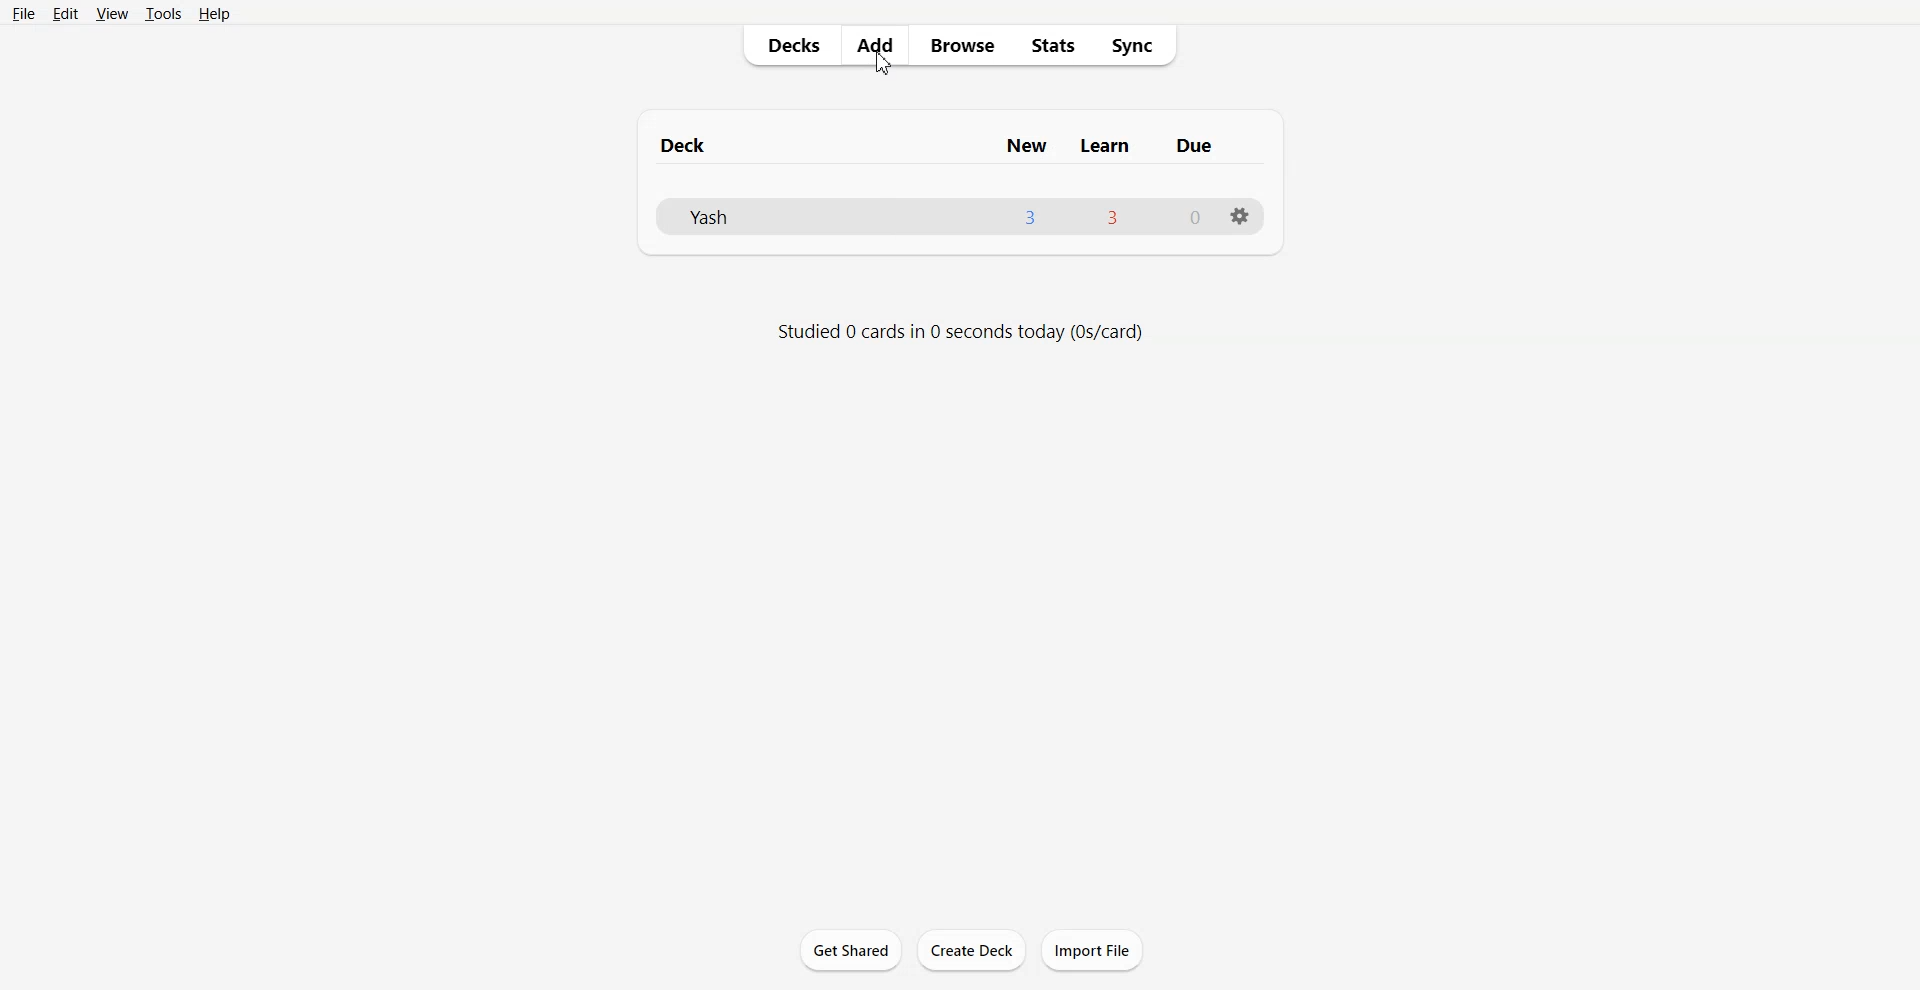  I want to click on cursor, so click(884, 64).